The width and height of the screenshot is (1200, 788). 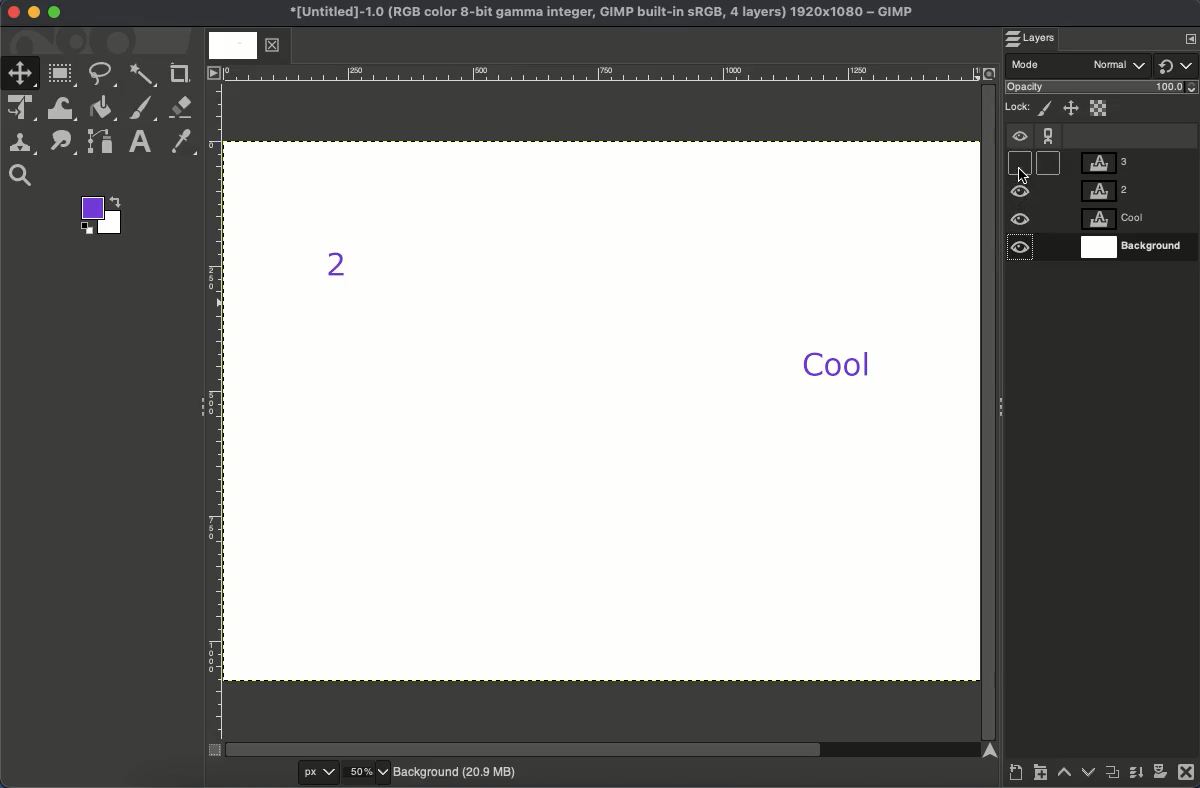 I want to click on Add a mask, so click(x=1160, y=775).